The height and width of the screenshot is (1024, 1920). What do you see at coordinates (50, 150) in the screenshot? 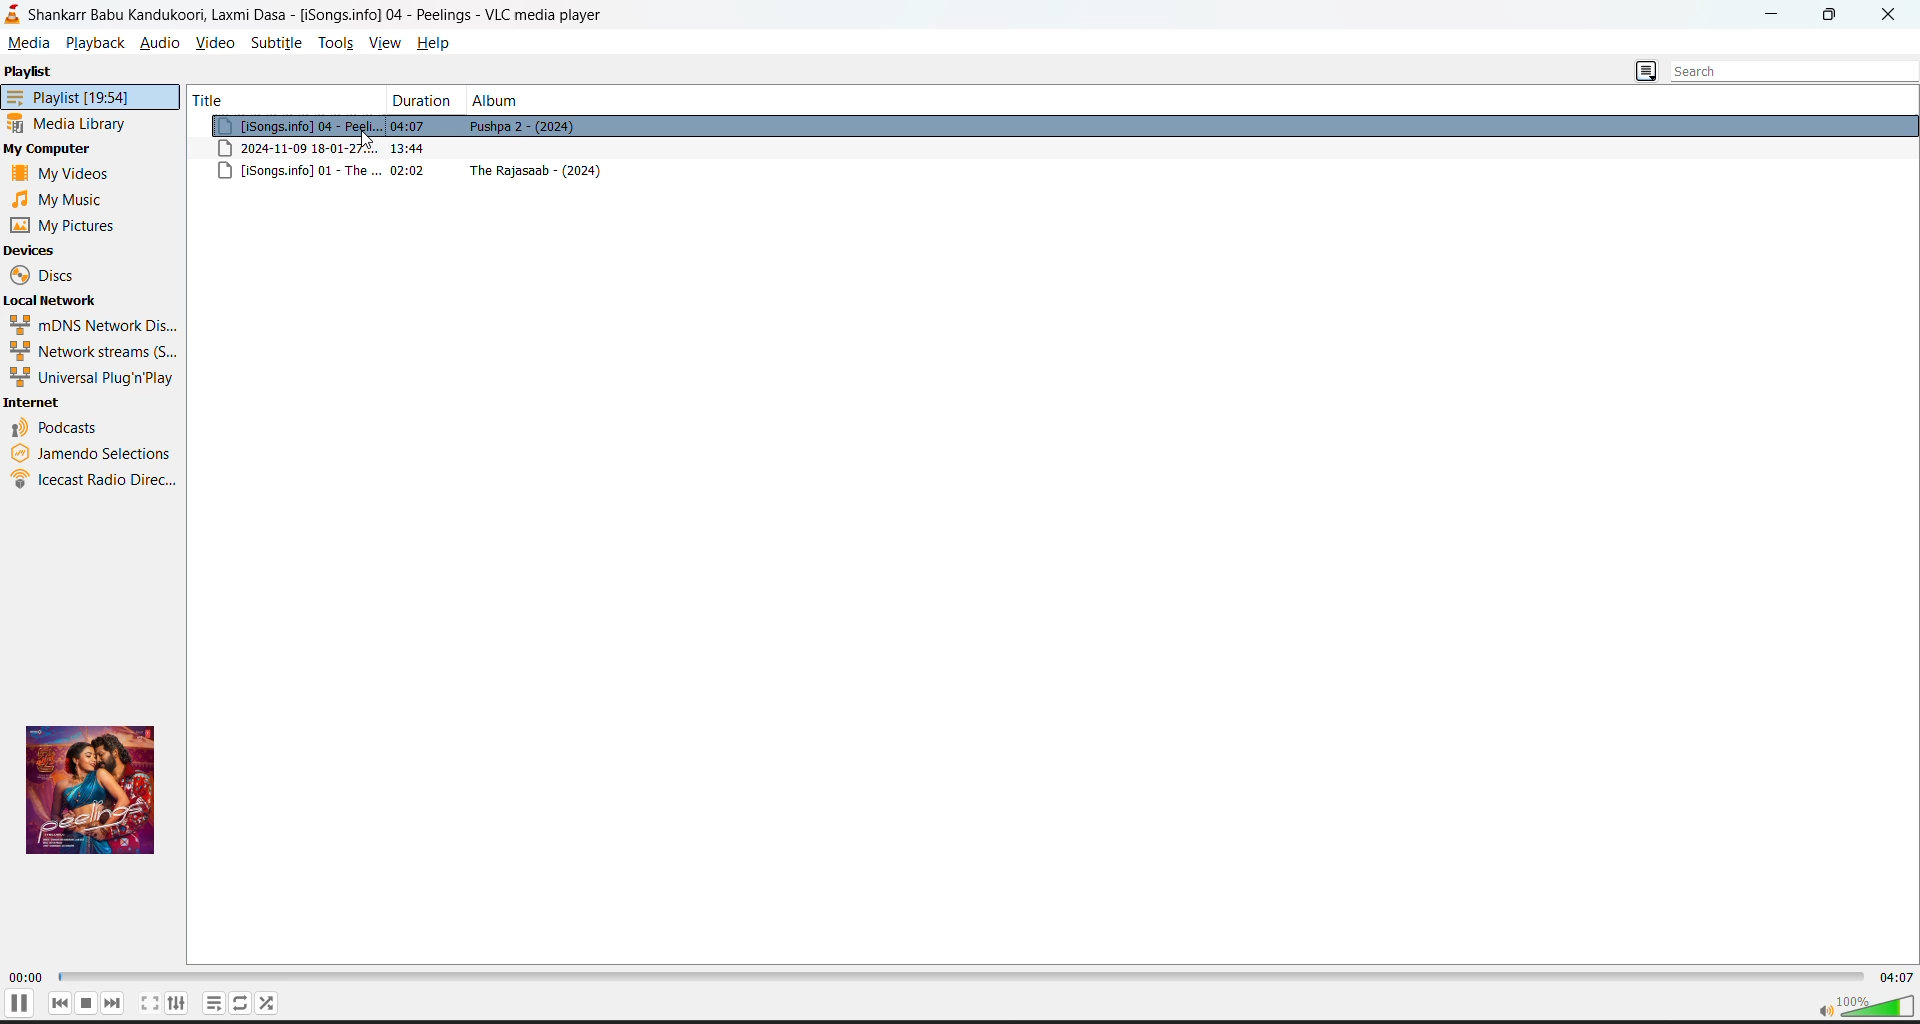
I see `my computer` at bounding box center [50, 150].